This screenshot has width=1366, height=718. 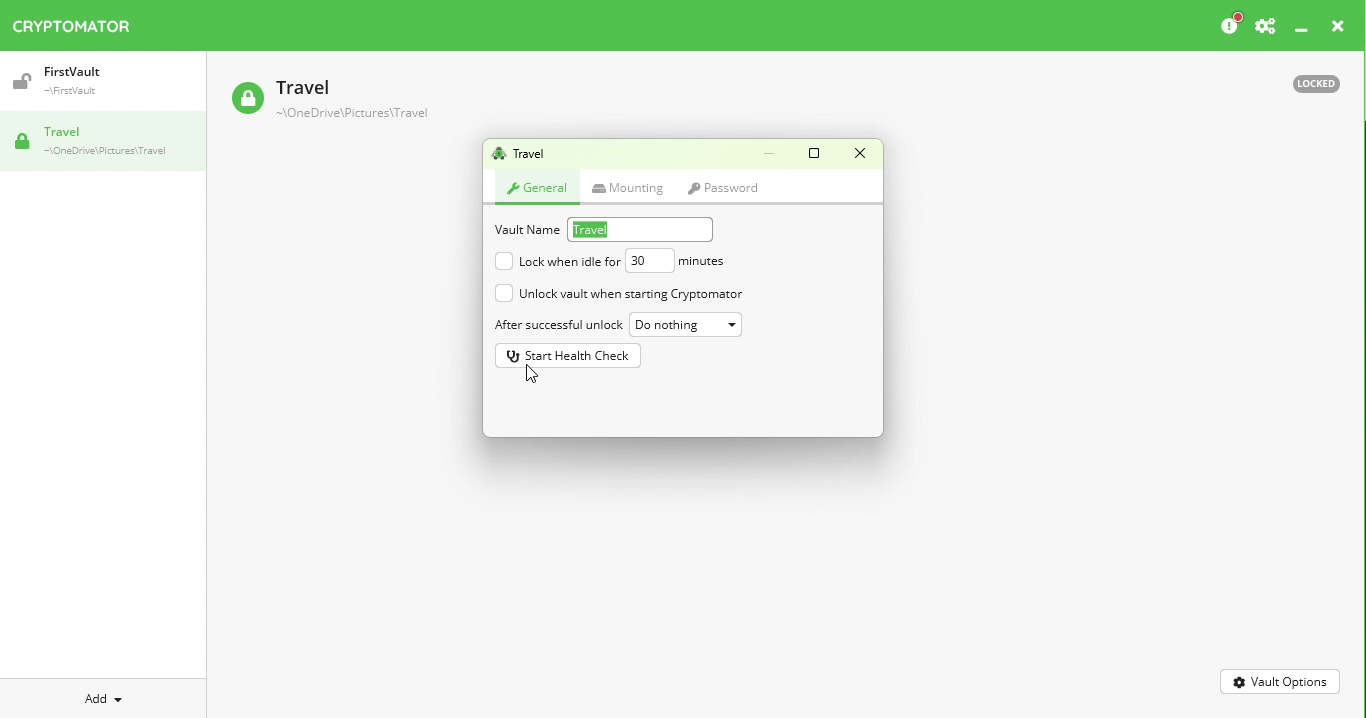 What do you see at coordinates (1345, 28) in the screenshot?
I see `close` at bounding box center [1345, 28].